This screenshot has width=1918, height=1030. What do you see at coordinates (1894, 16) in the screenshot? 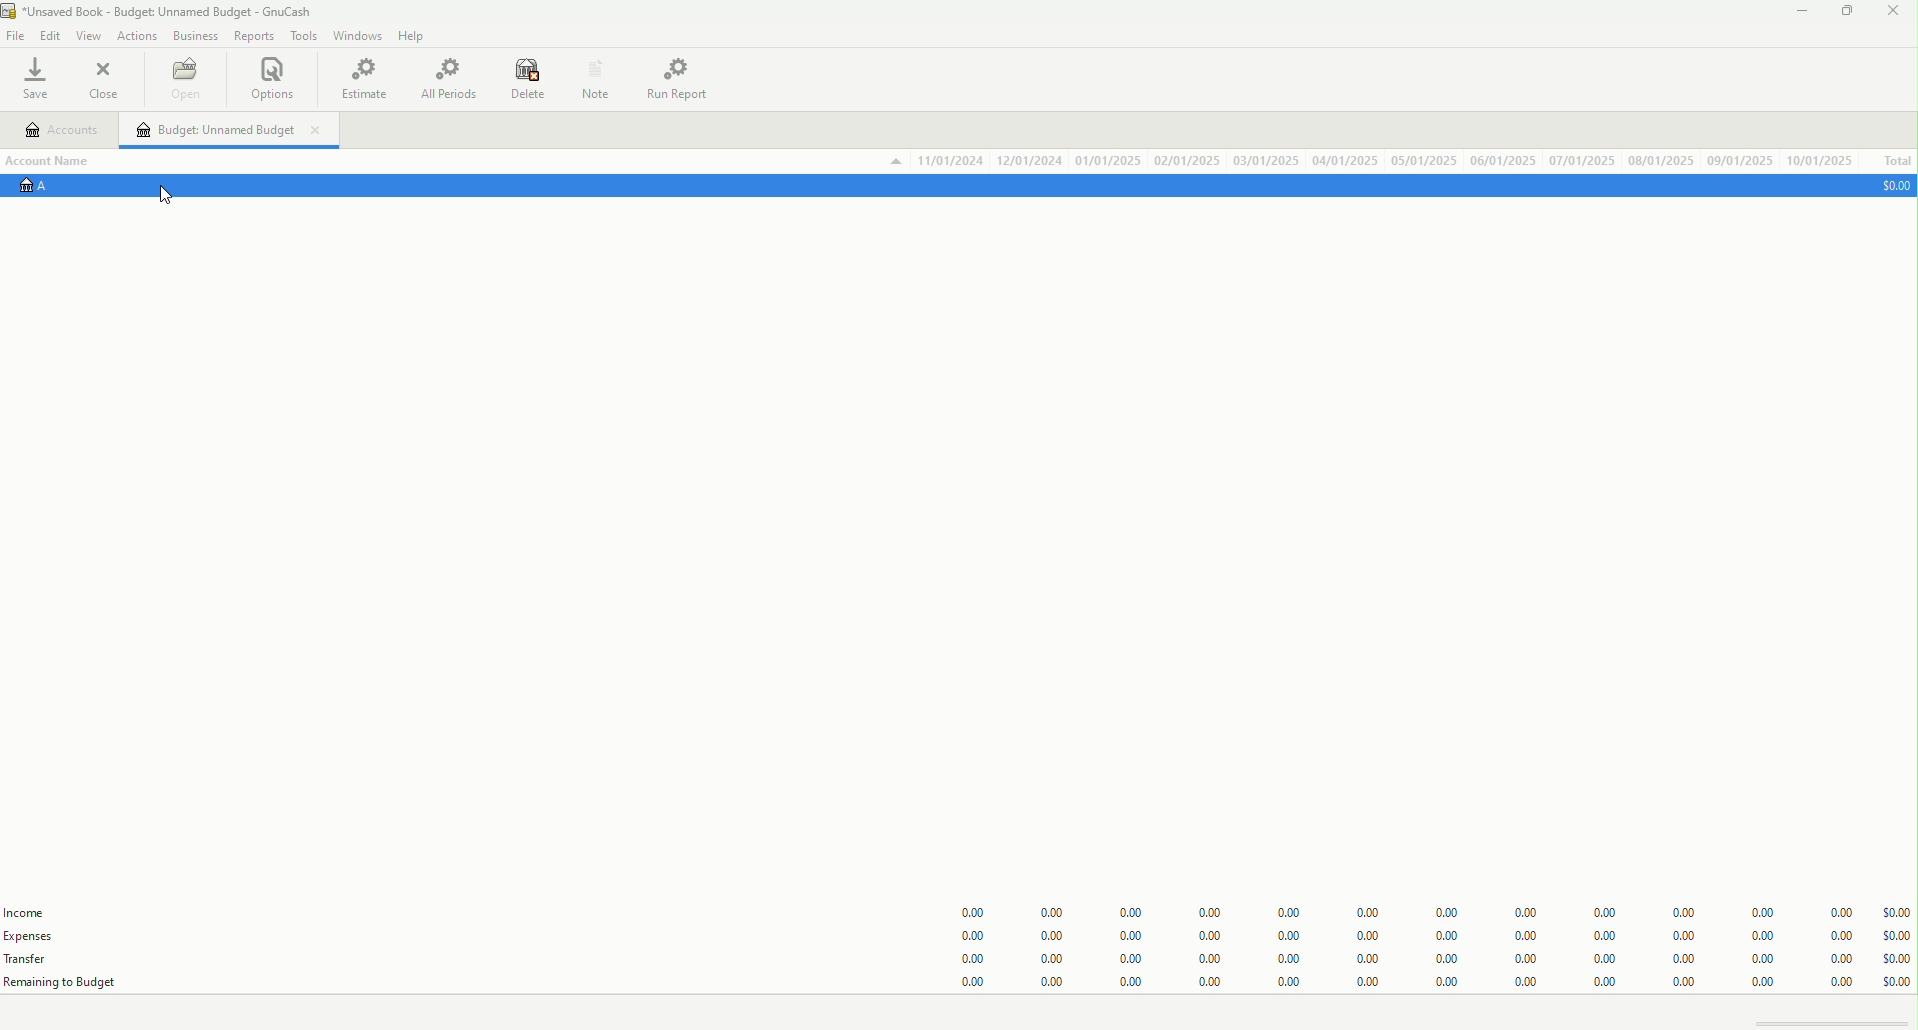
I see `Close` at bounding box center [1894, 16].